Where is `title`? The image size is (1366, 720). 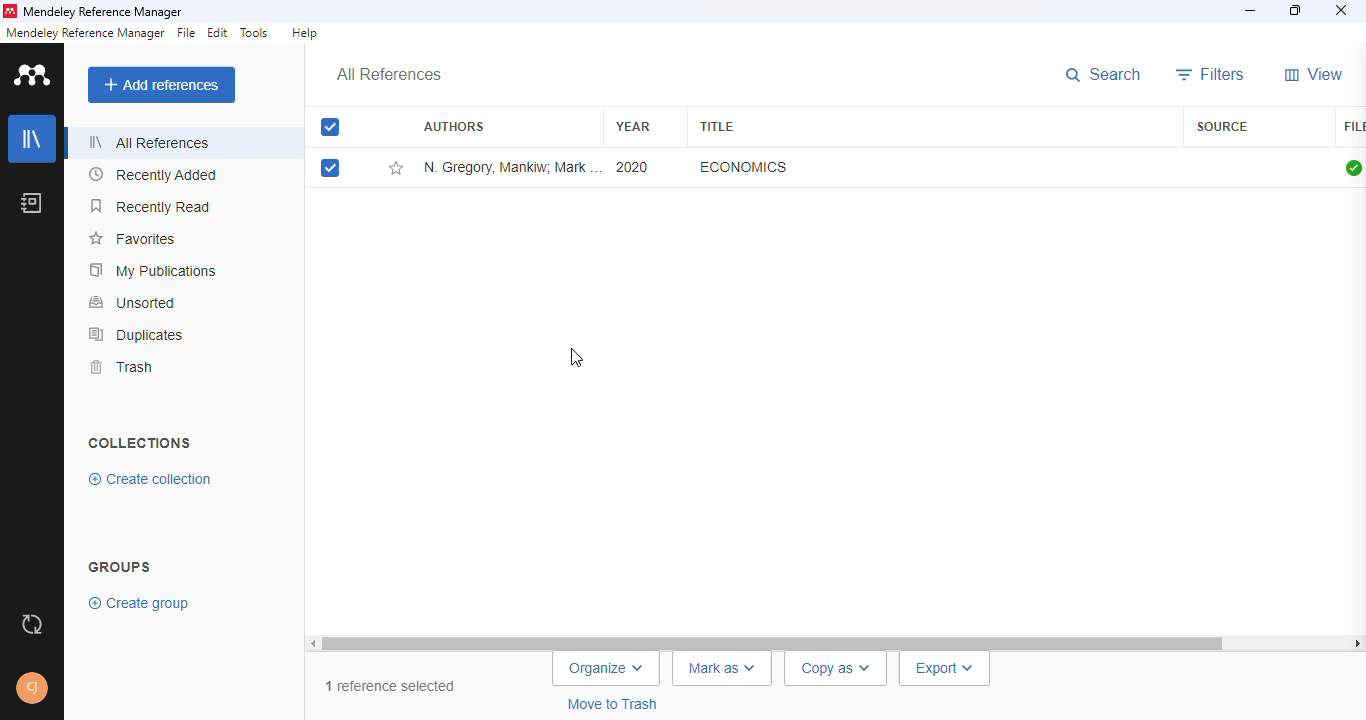 title is located at coordinates (715, 126).